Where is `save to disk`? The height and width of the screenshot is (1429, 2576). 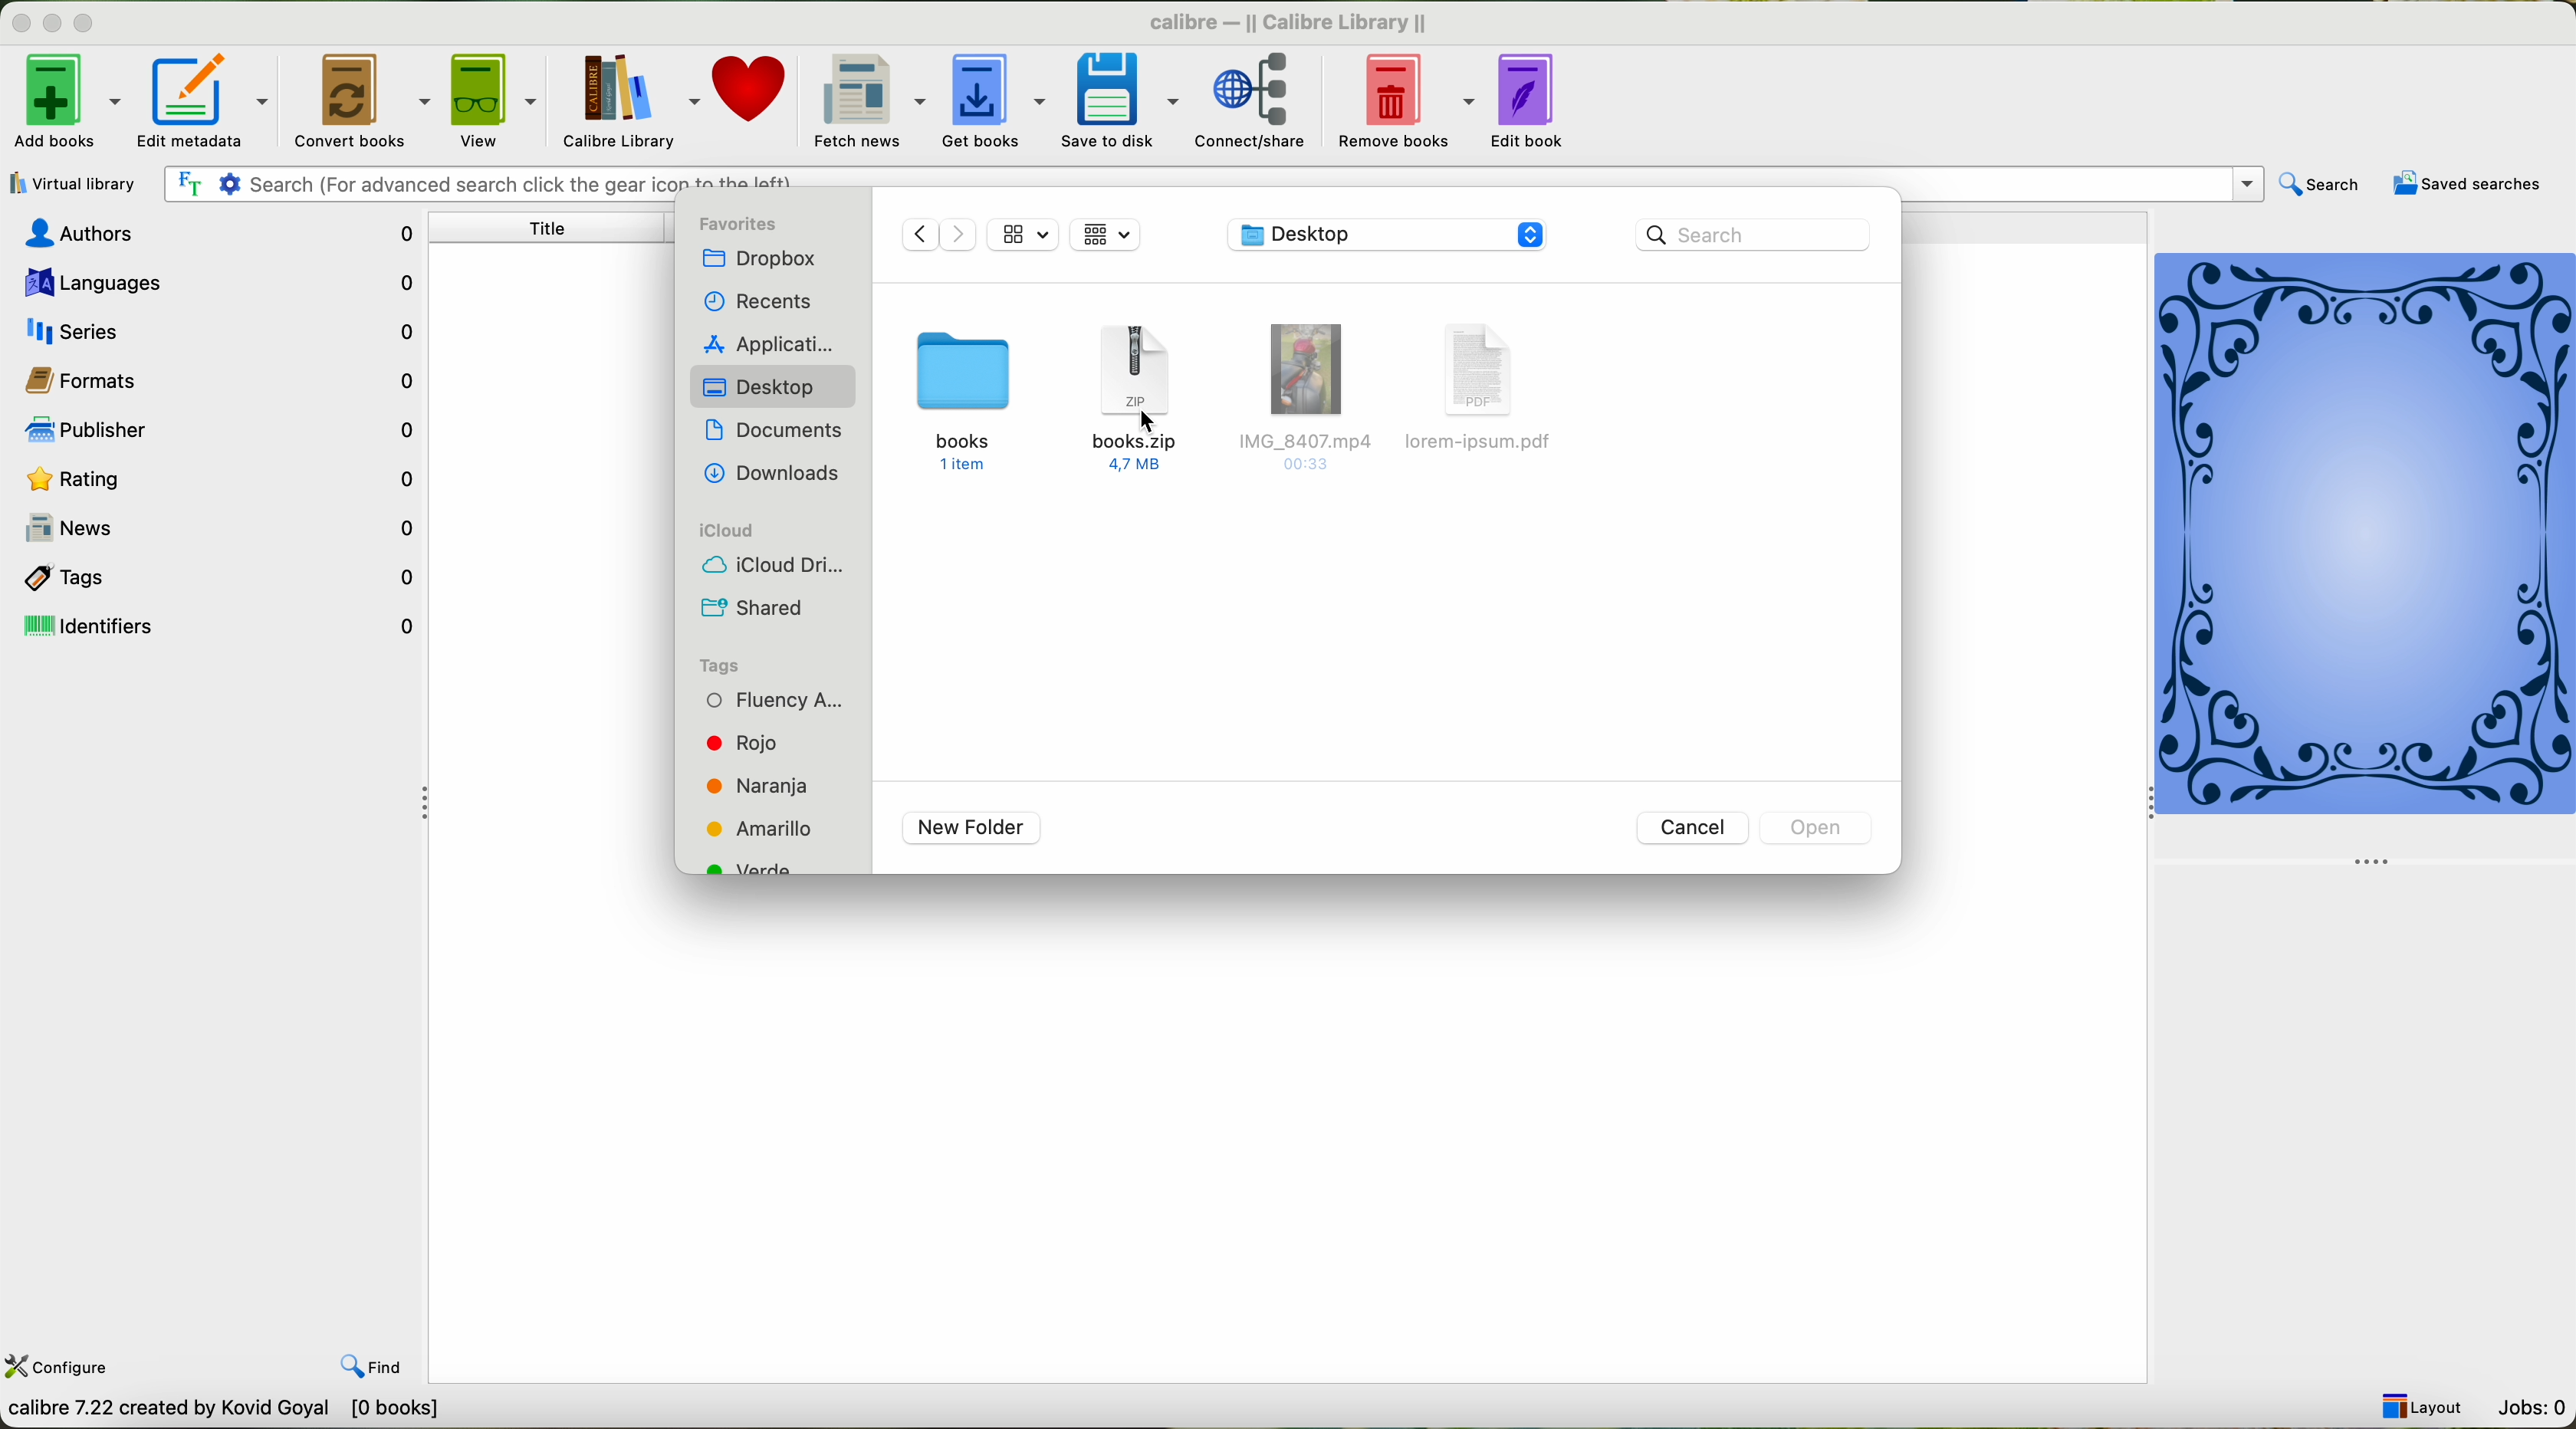
save to disk is located at coordinates (1116, 102).